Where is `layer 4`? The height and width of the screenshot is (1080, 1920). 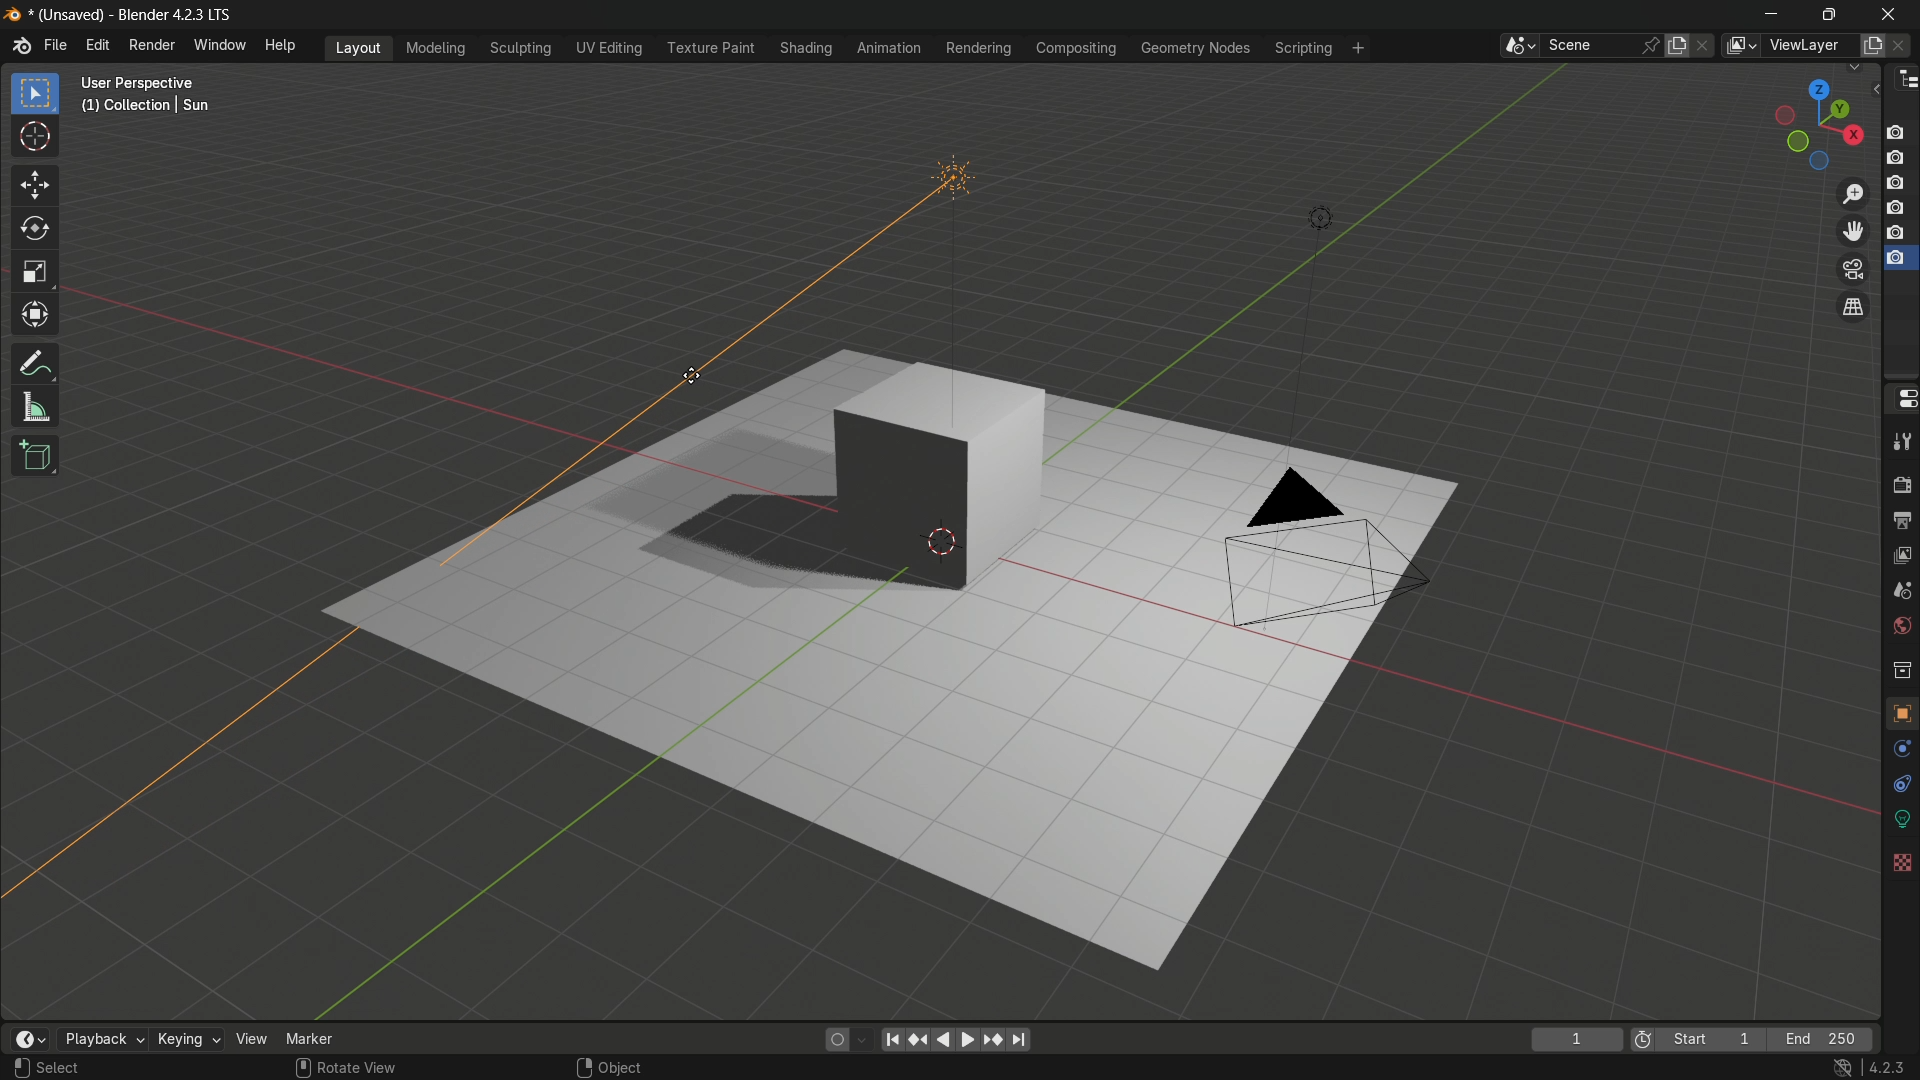 layer 4 is located at coordinates (1895, 207).